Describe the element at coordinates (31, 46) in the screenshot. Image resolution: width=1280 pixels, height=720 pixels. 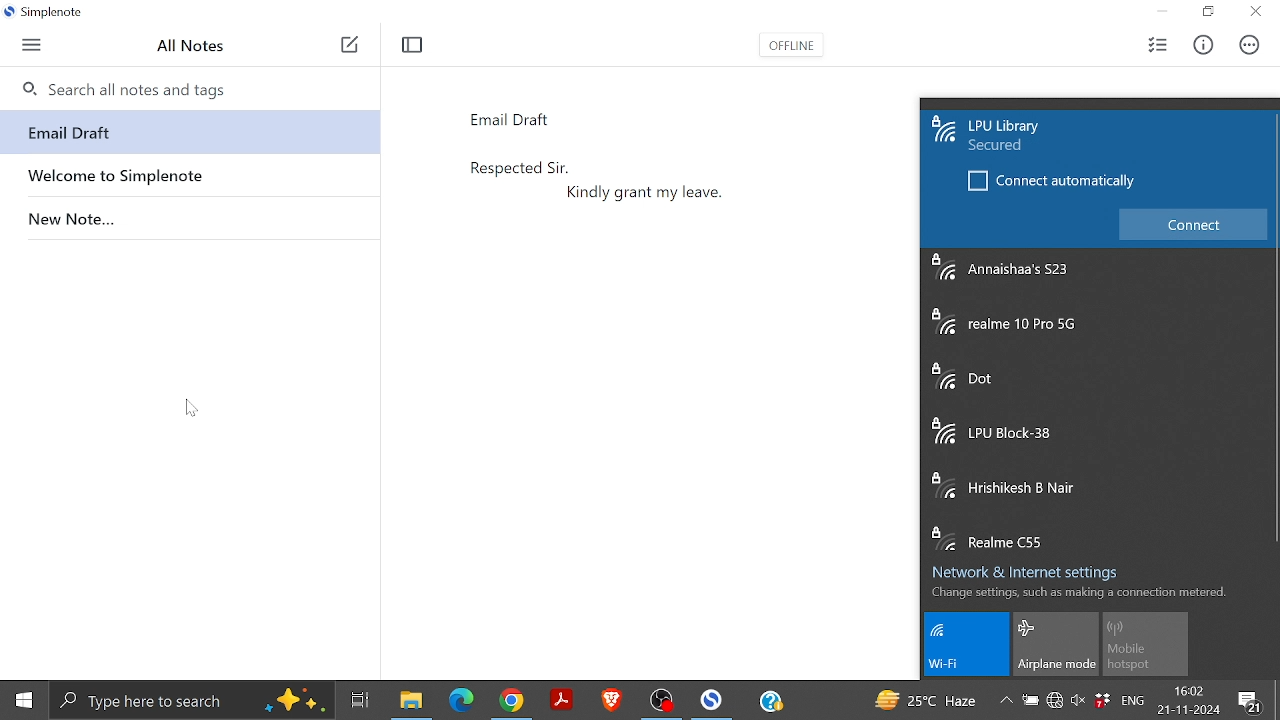
I see `Menu` at that location.